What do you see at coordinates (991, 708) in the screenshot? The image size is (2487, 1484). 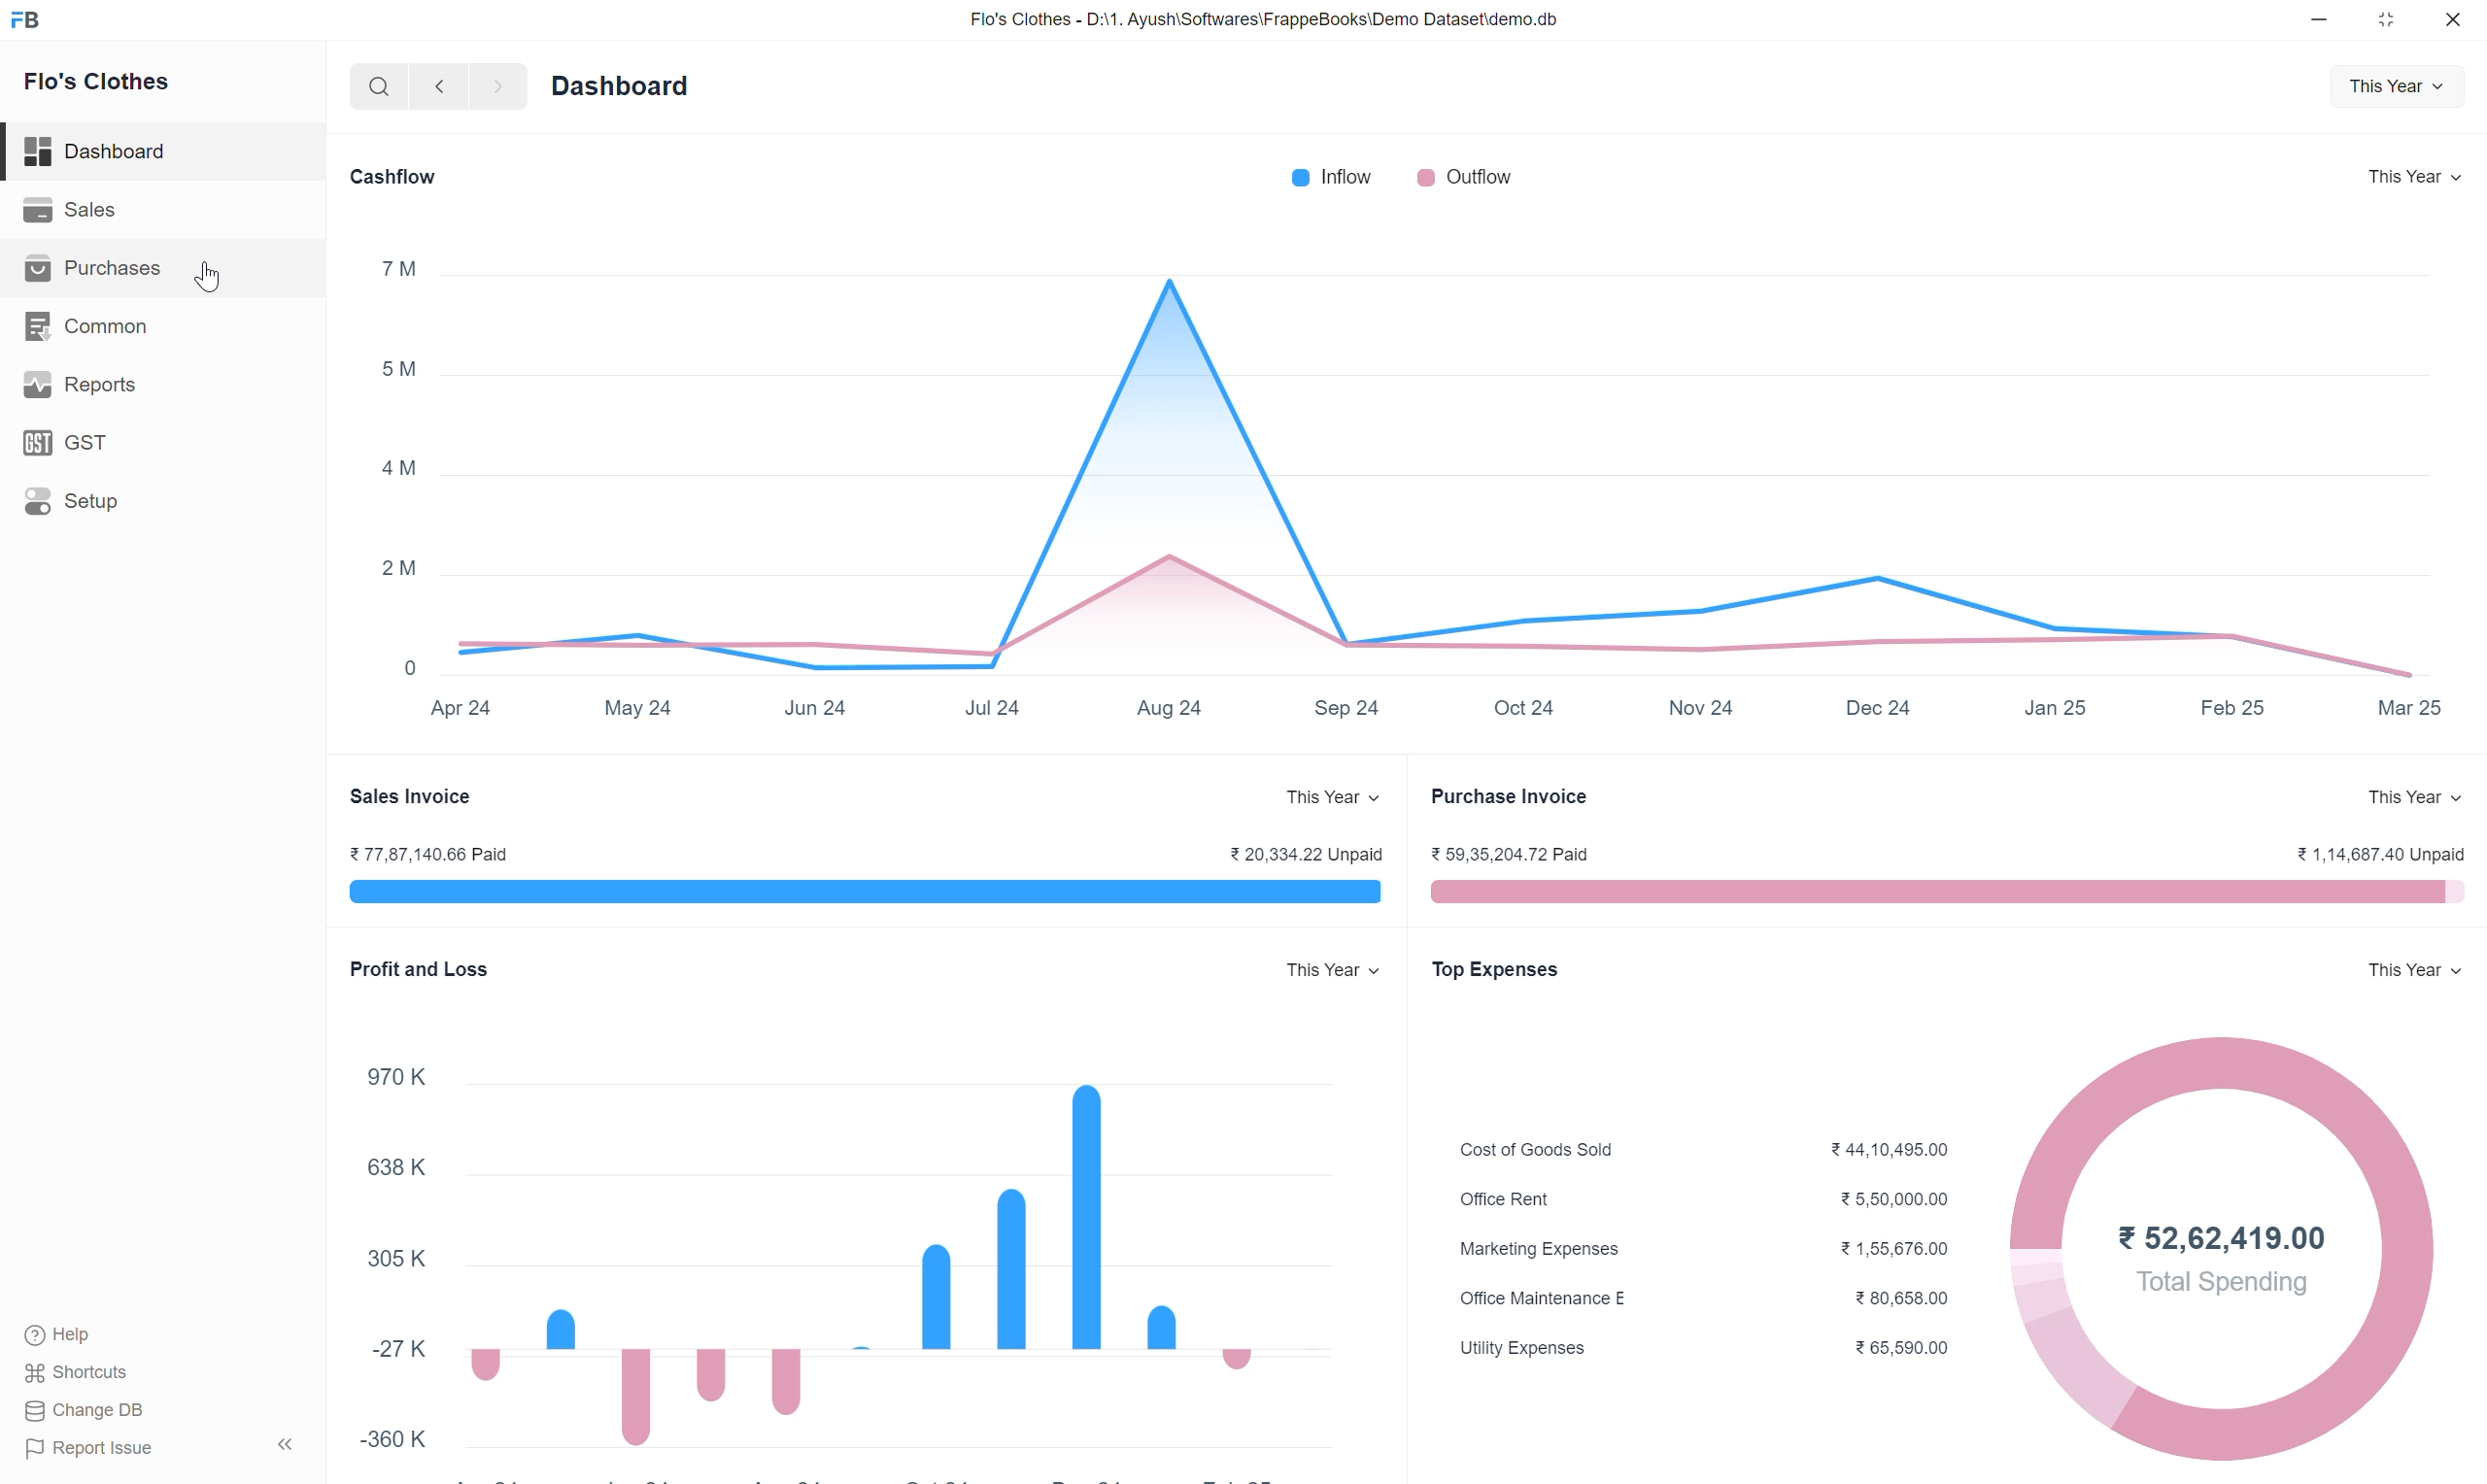 I see `Jul 24` at bounding box center [991, 708].